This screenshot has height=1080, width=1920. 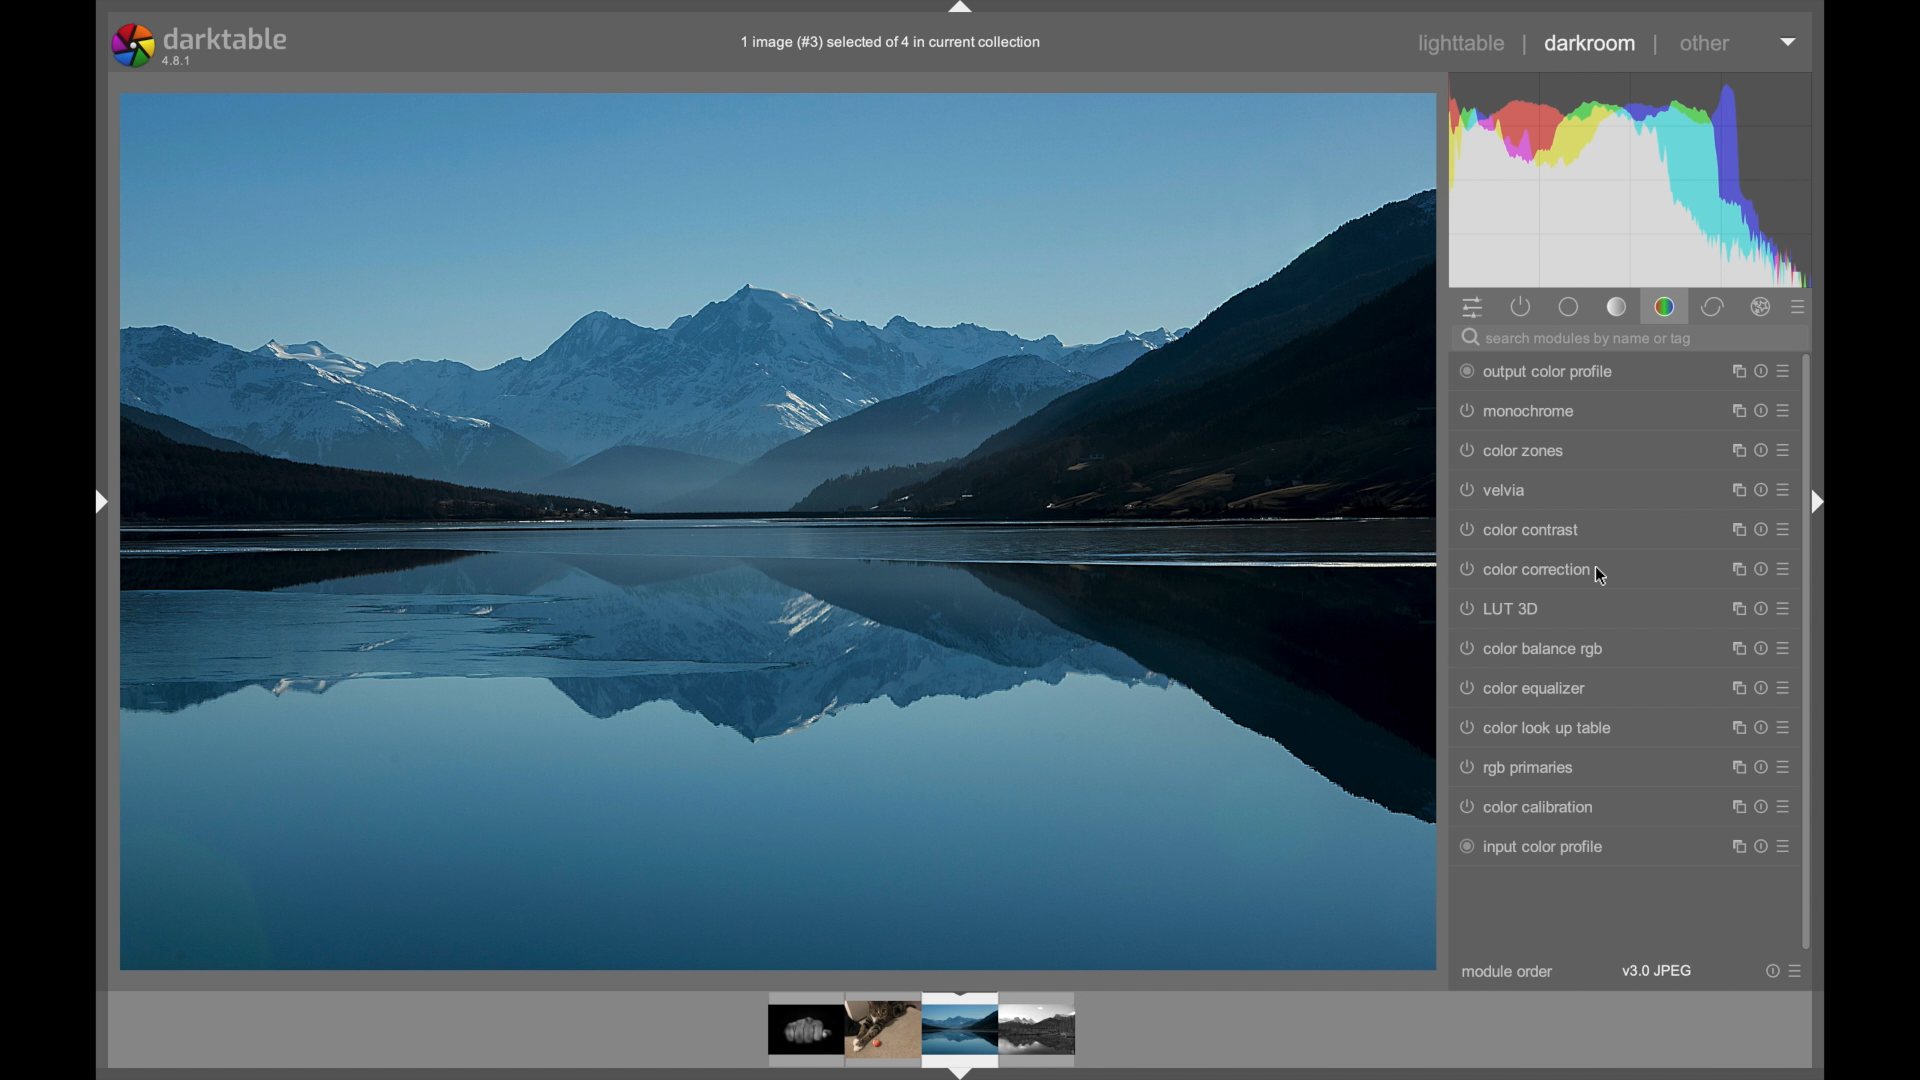 I want to click on more options, so click(x=1760, y=728).